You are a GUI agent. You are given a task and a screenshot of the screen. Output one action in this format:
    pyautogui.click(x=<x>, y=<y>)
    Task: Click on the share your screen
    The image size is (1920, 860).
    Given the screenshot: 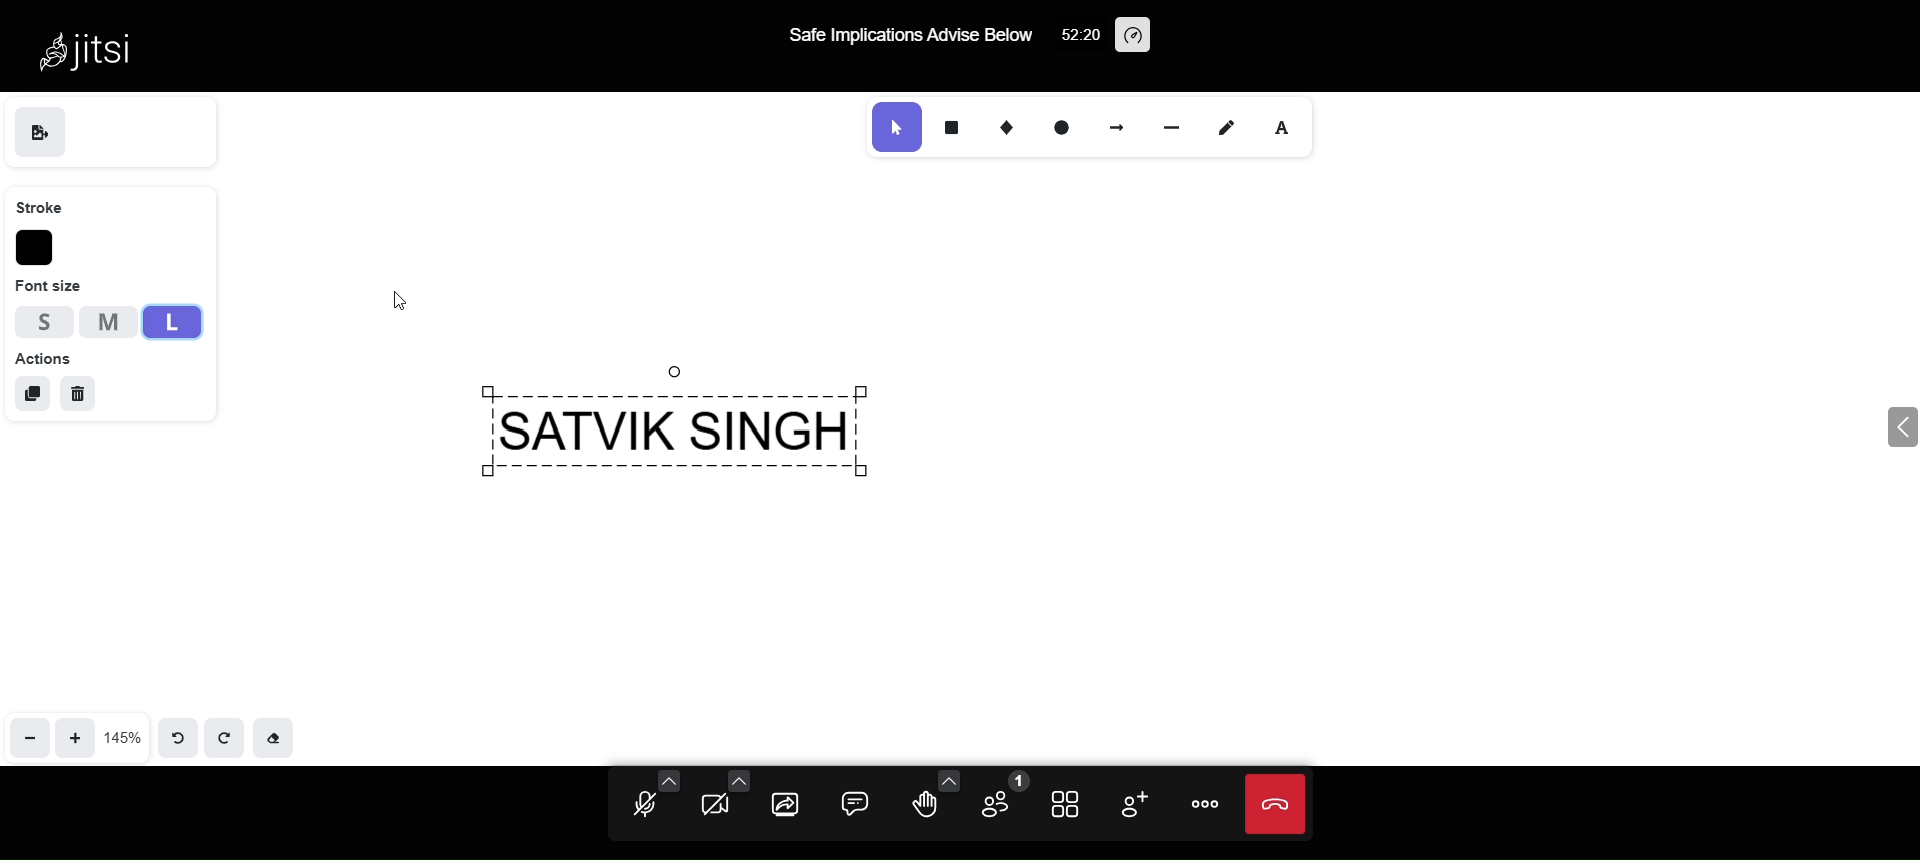 What is the action you would take?
    pyautogui.click(x=784, y=807)
    